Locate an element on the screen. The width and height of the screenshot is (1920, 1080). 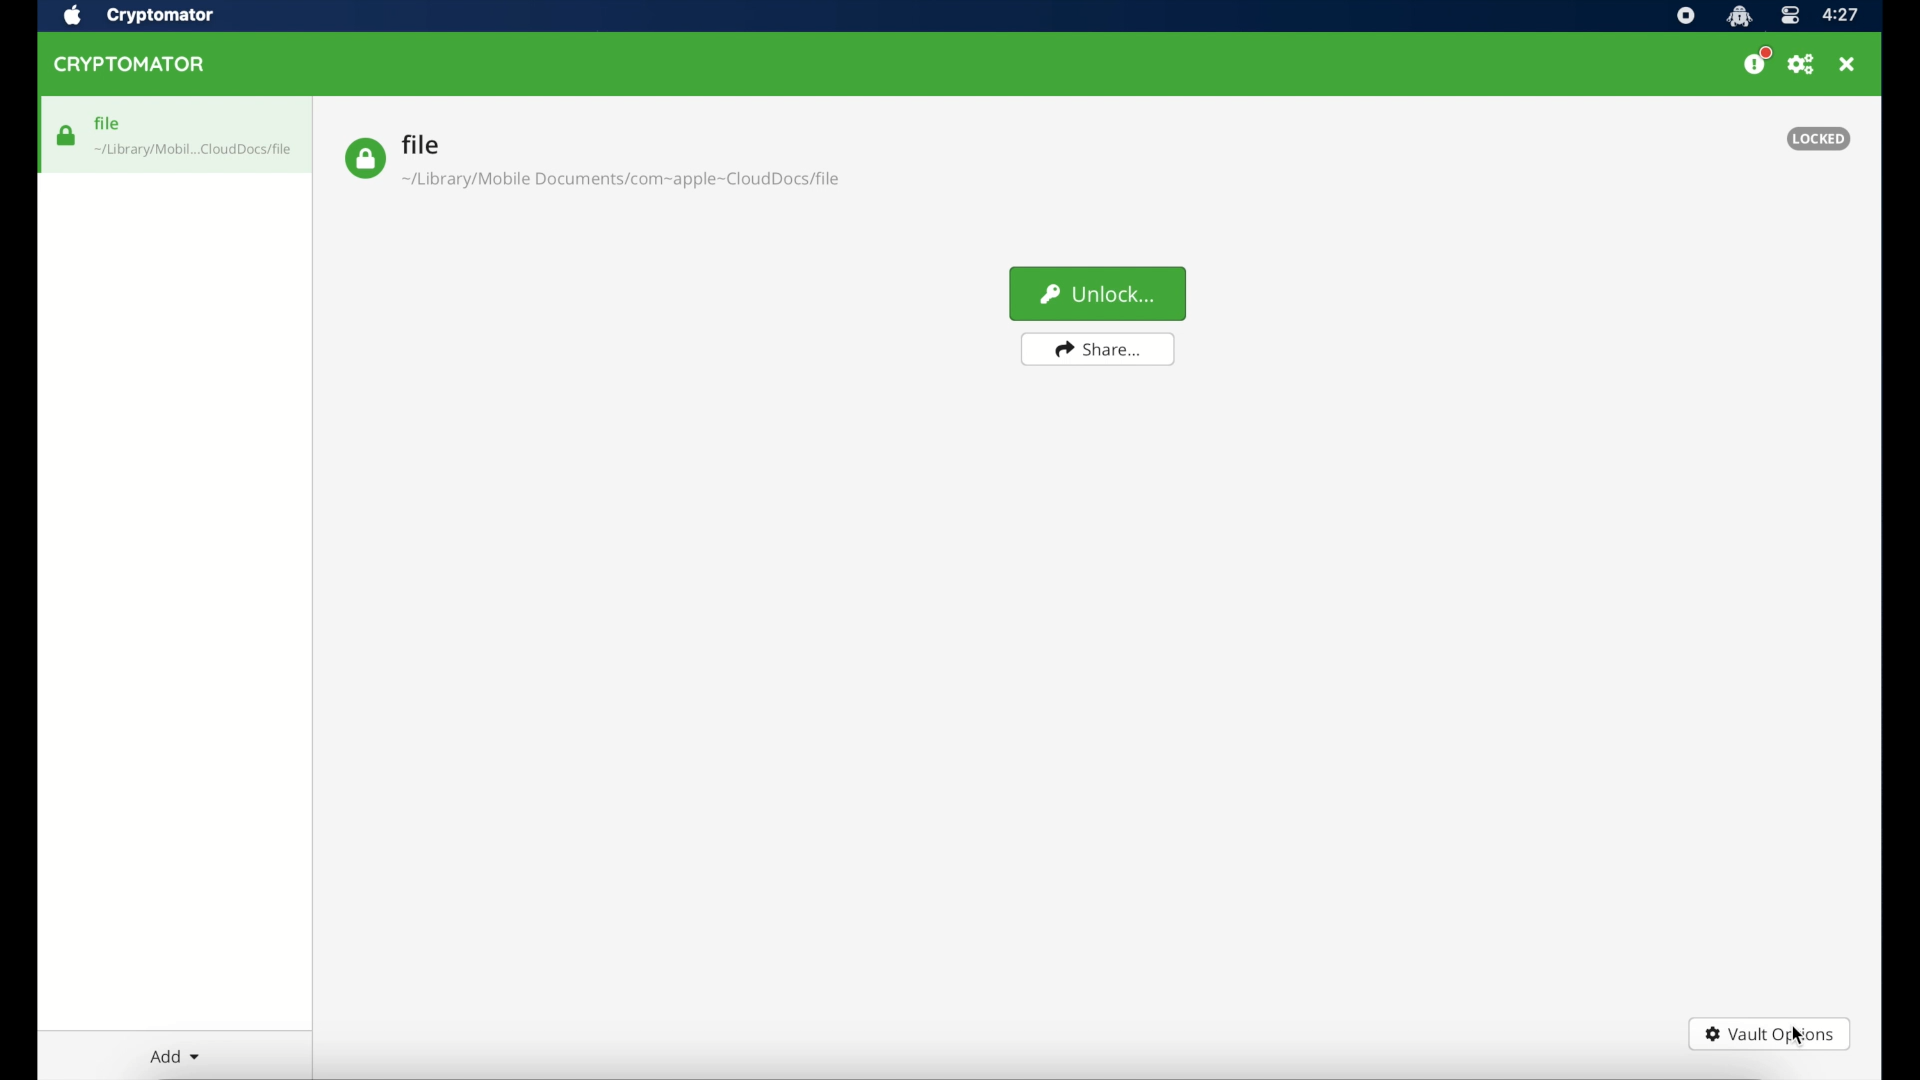
vault options is located at coordinates (1770, 1035).